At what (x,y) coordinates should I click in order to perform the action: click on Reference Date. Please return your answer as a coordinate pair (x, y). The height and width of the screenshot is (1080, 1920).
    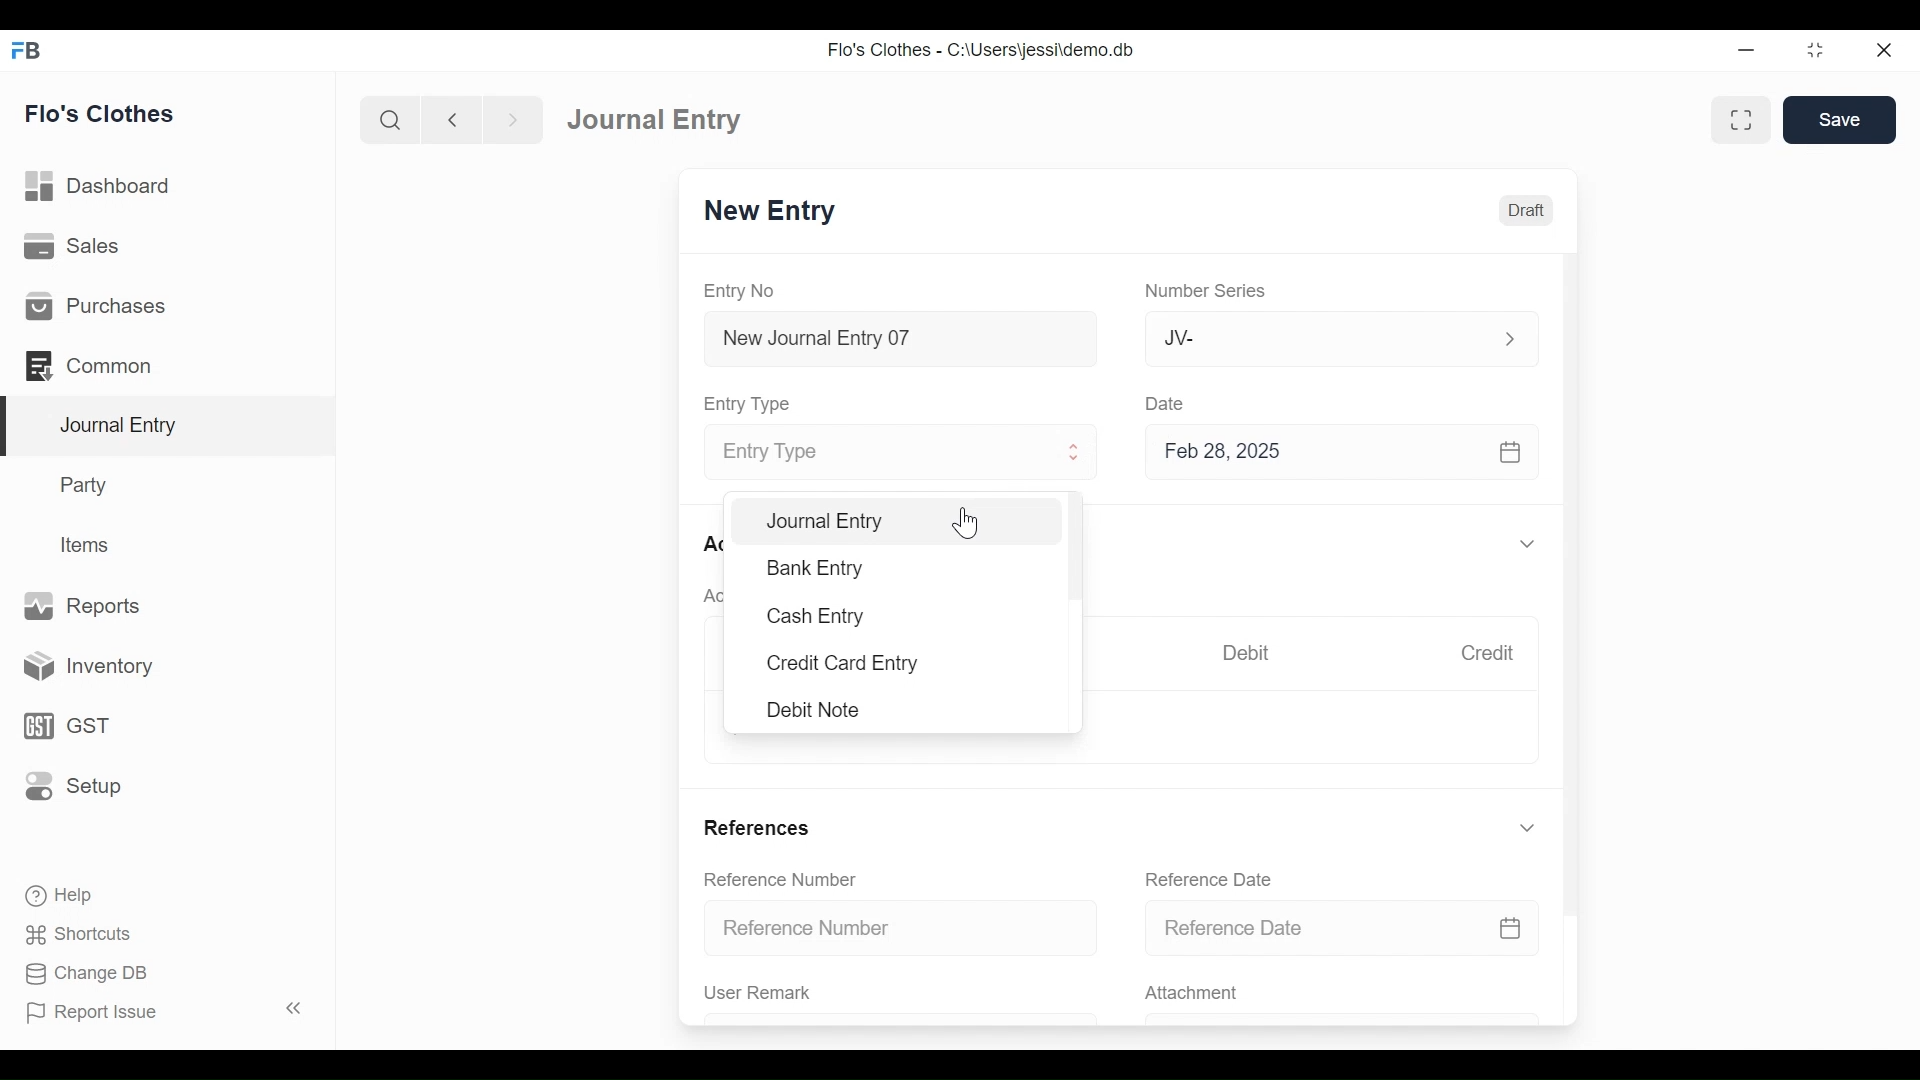
    Looking at the image, I should click on (1336, 929).